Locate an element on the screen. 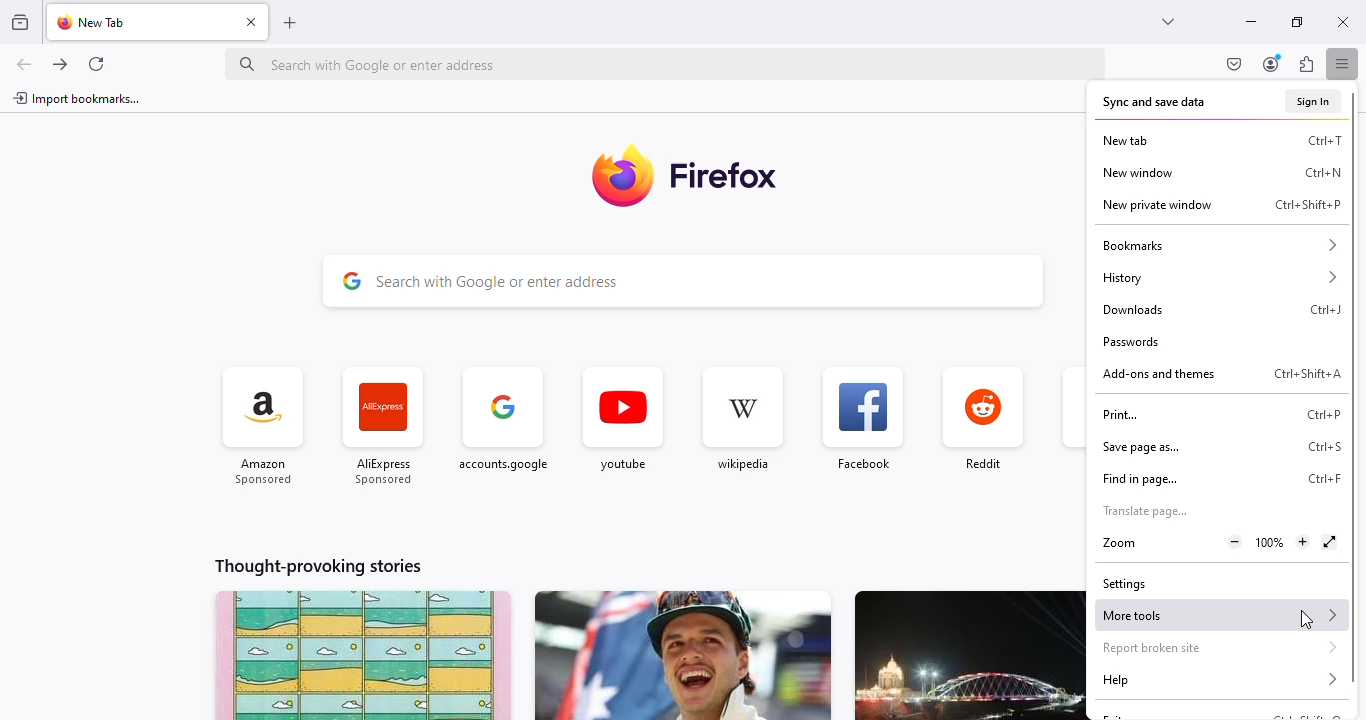 The width and height of the screenshot is (1366, 720). shortcut for add-ons and themes is located at coordinates (1306, 373).